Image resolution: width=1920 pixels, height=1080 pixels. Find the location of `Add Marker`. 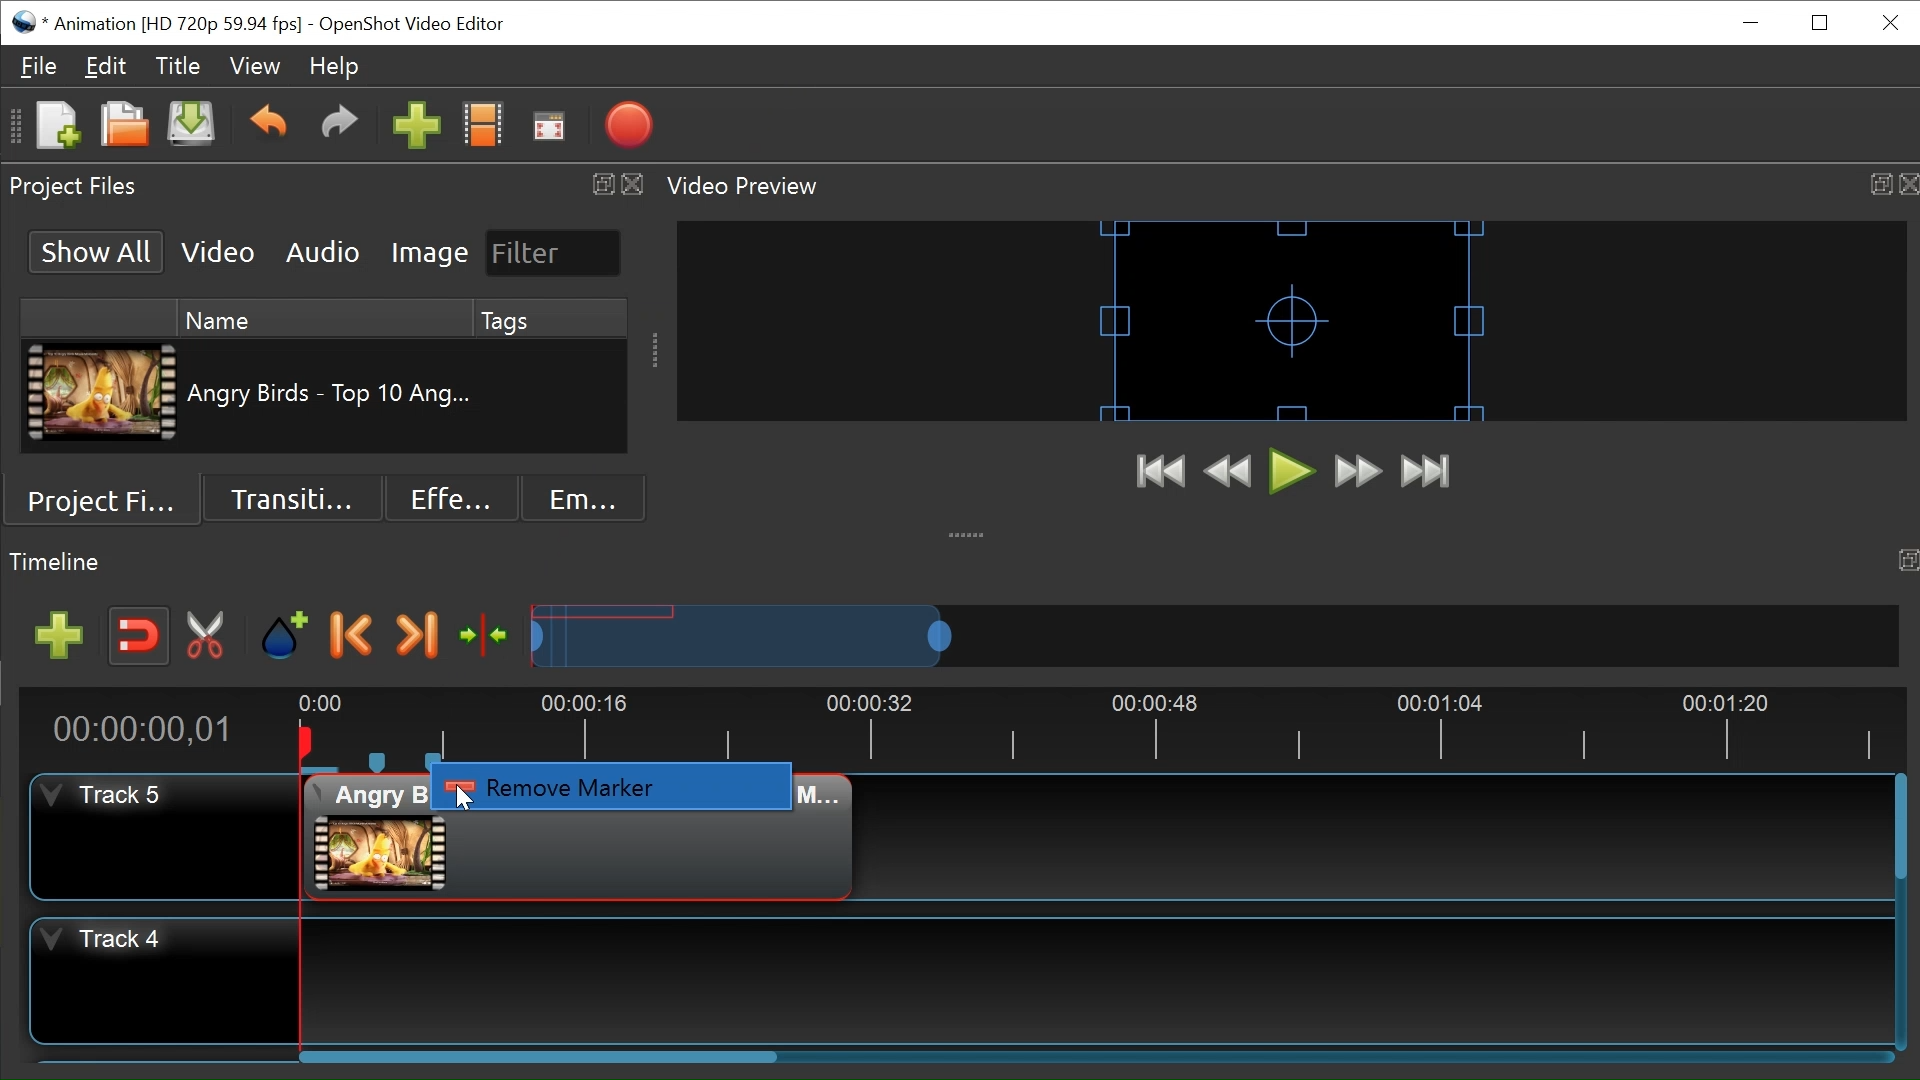

Add Marker is located at coordinates (283, 636).